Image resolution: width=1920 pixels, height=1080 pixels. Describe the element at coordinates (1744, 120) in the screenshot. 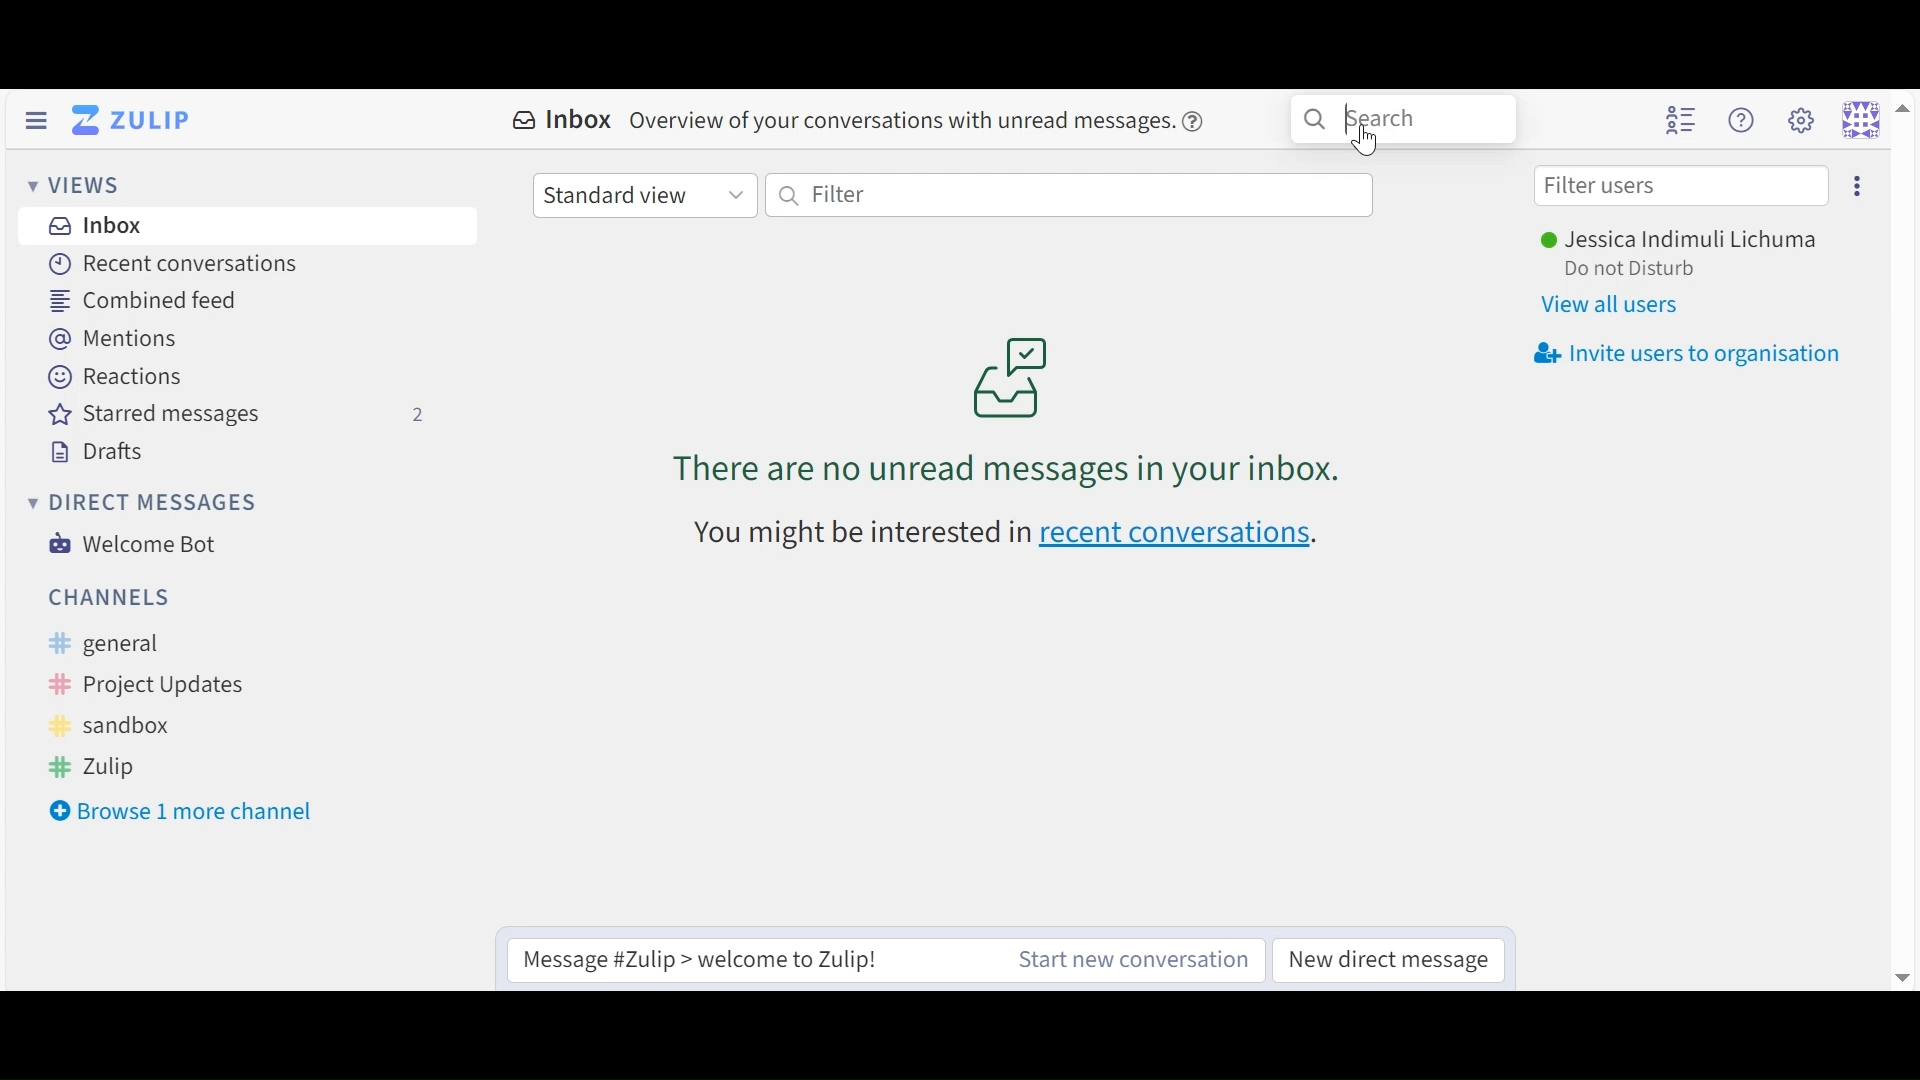

I see `Help menu` at that location.